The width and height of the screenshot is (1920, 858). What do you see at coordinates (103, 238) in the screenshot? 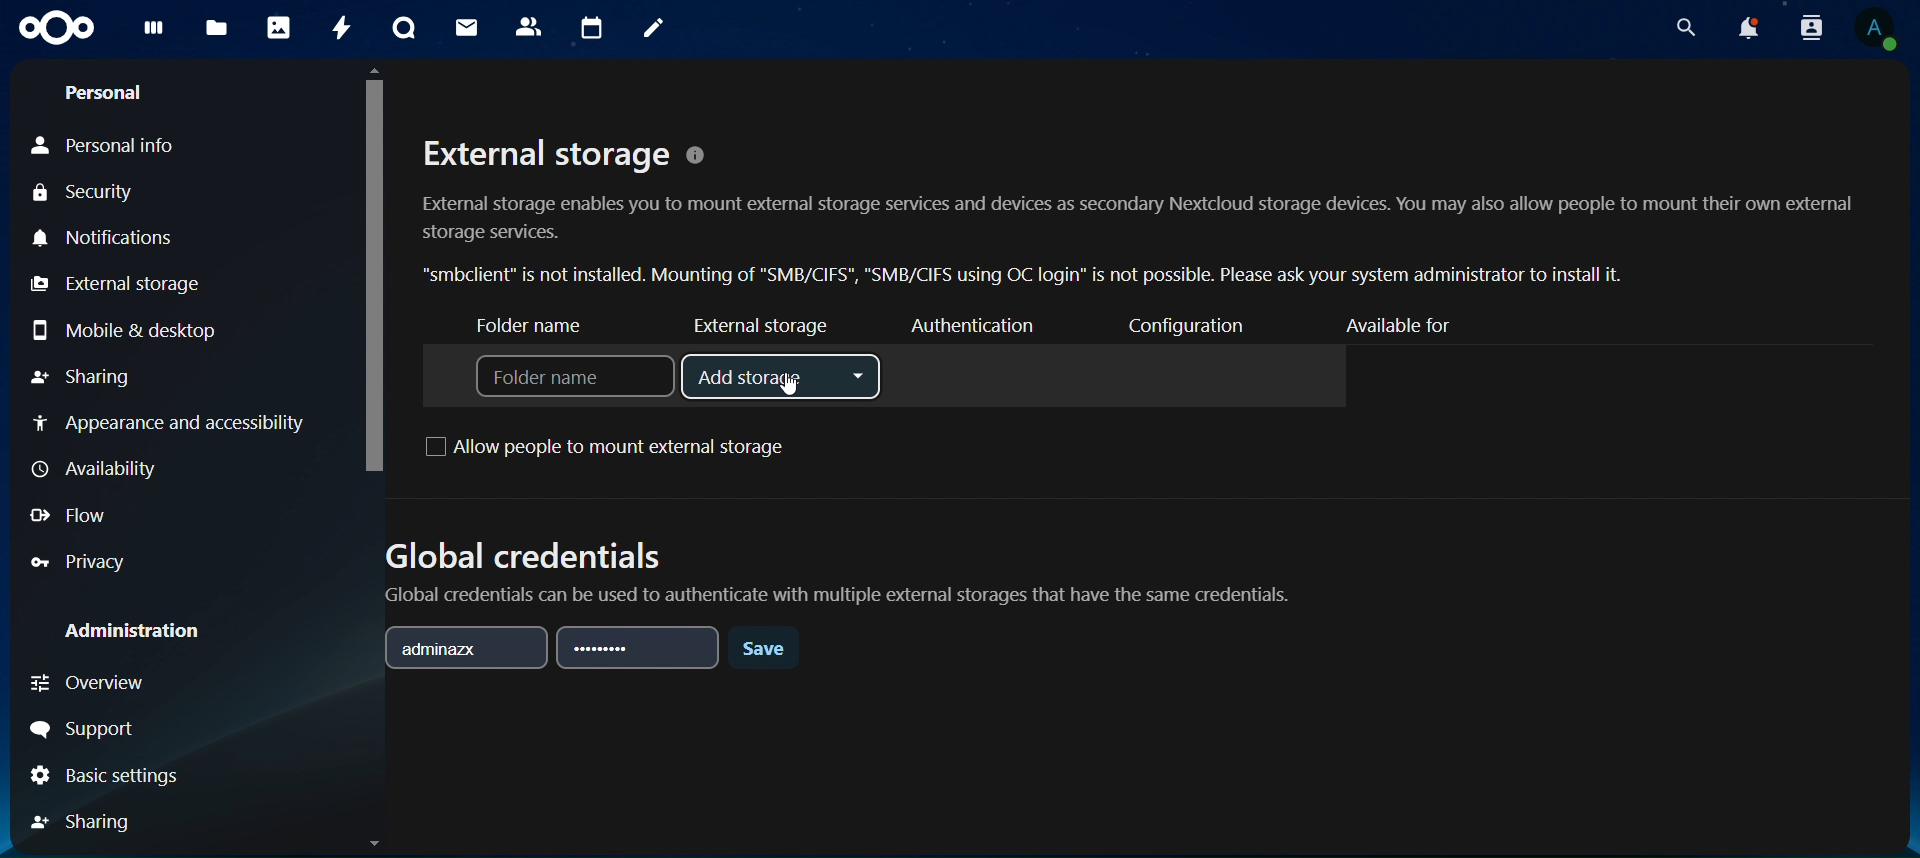
I see `notifications` at bounding box center [103, 238].